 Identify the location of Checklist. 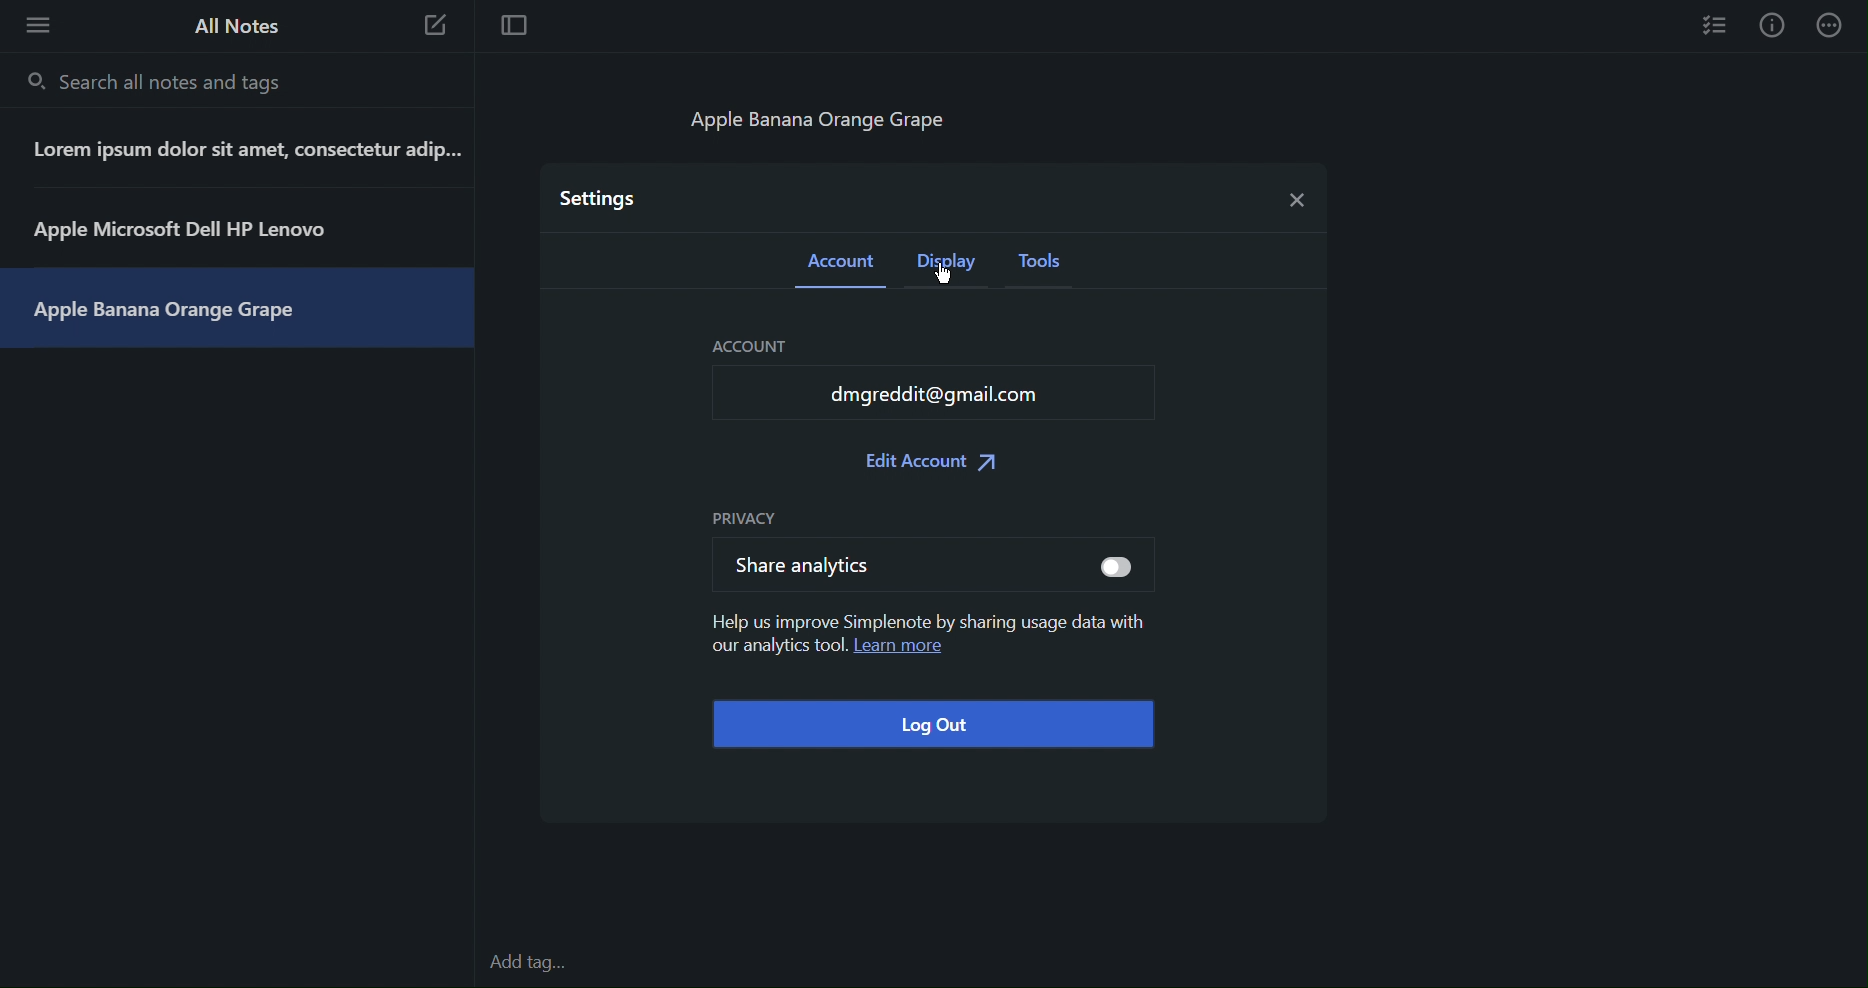
(1716, 24).